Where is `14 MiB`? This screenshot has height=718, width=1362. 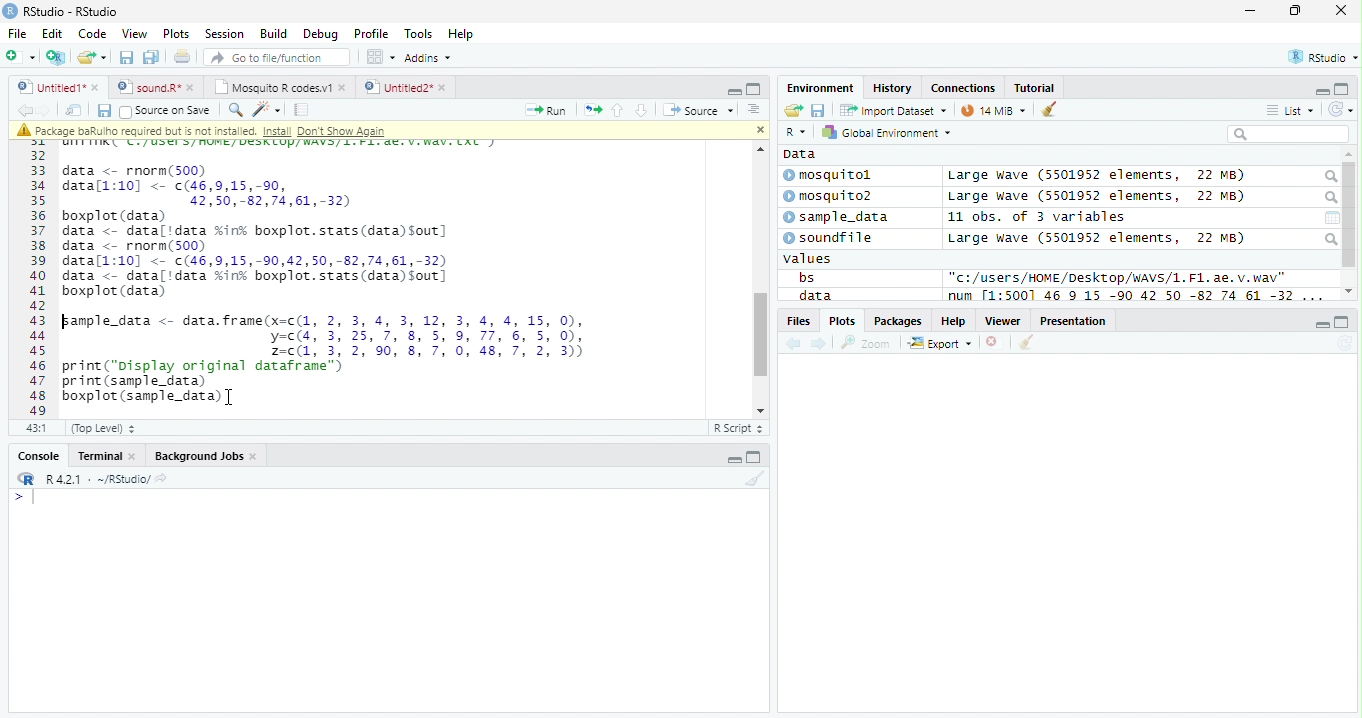 14 MiB is located at coordinates (993, 110).